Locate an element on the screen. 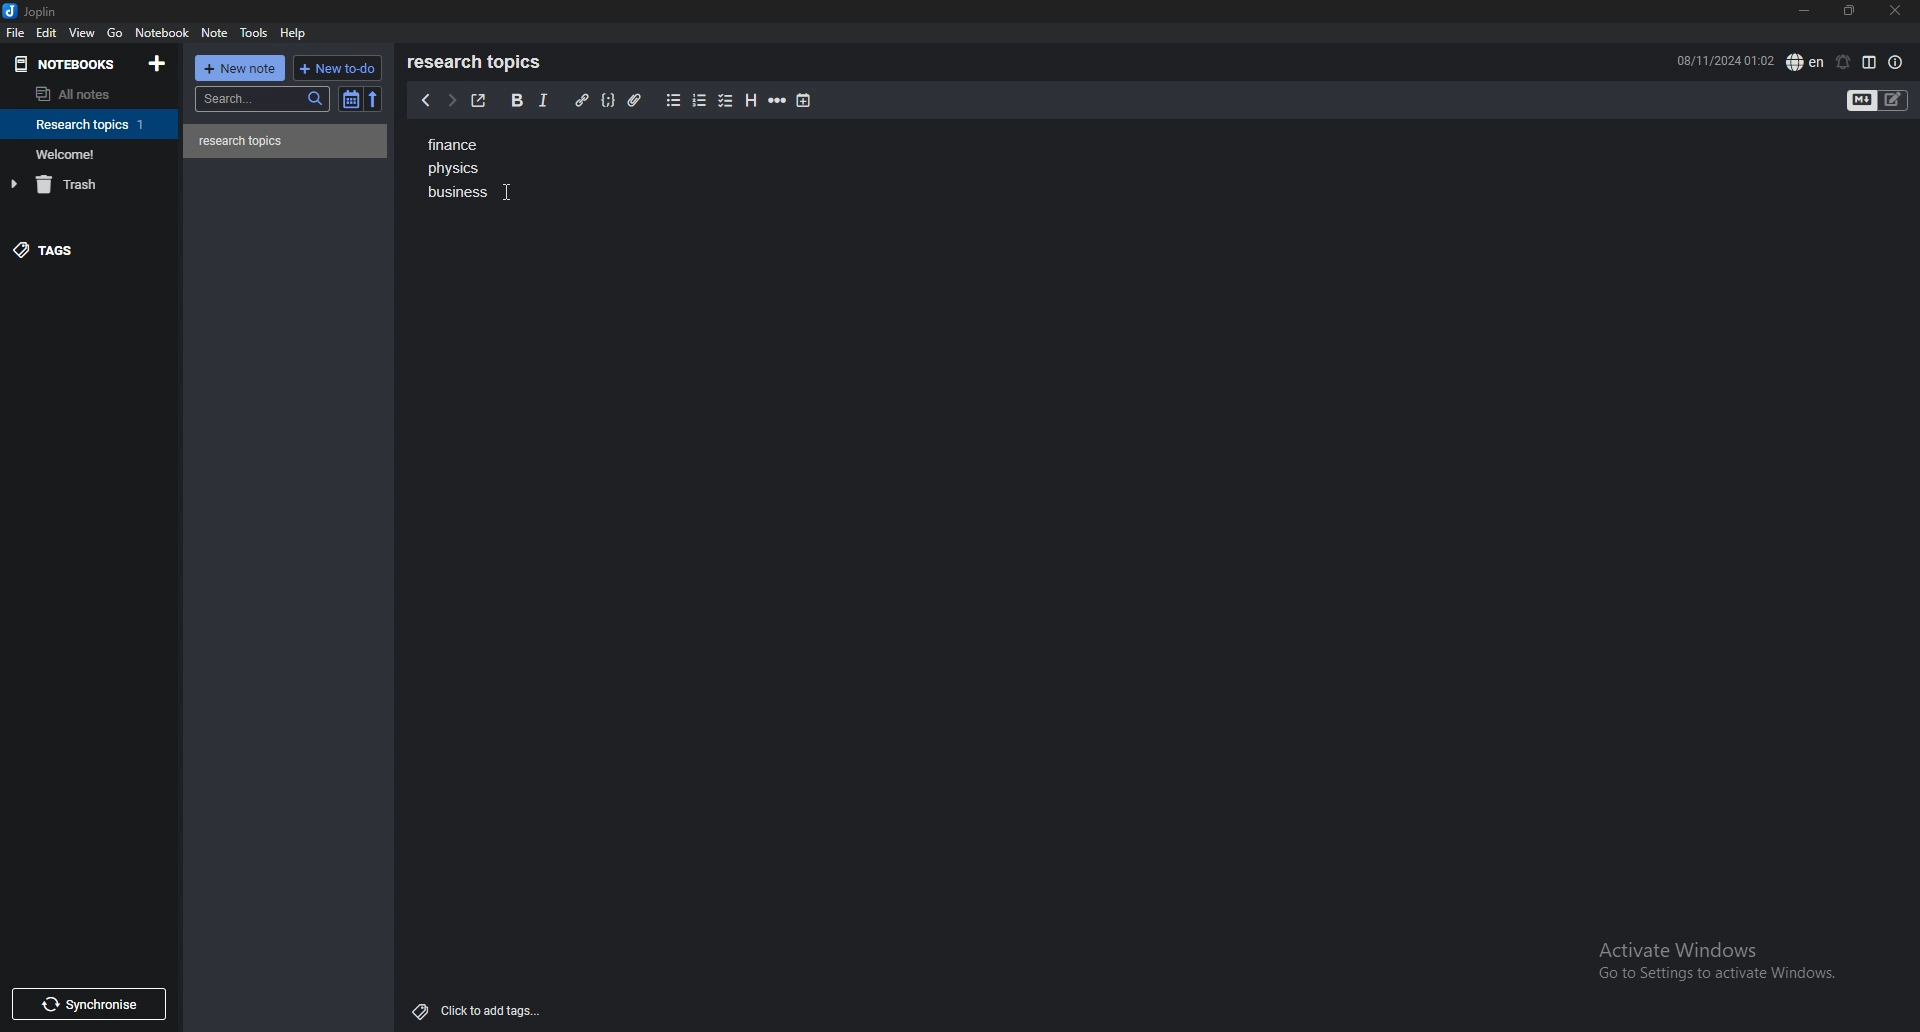 This screenshot has height=1032, width=1920. numbered list is located at coordinates (700, 101).